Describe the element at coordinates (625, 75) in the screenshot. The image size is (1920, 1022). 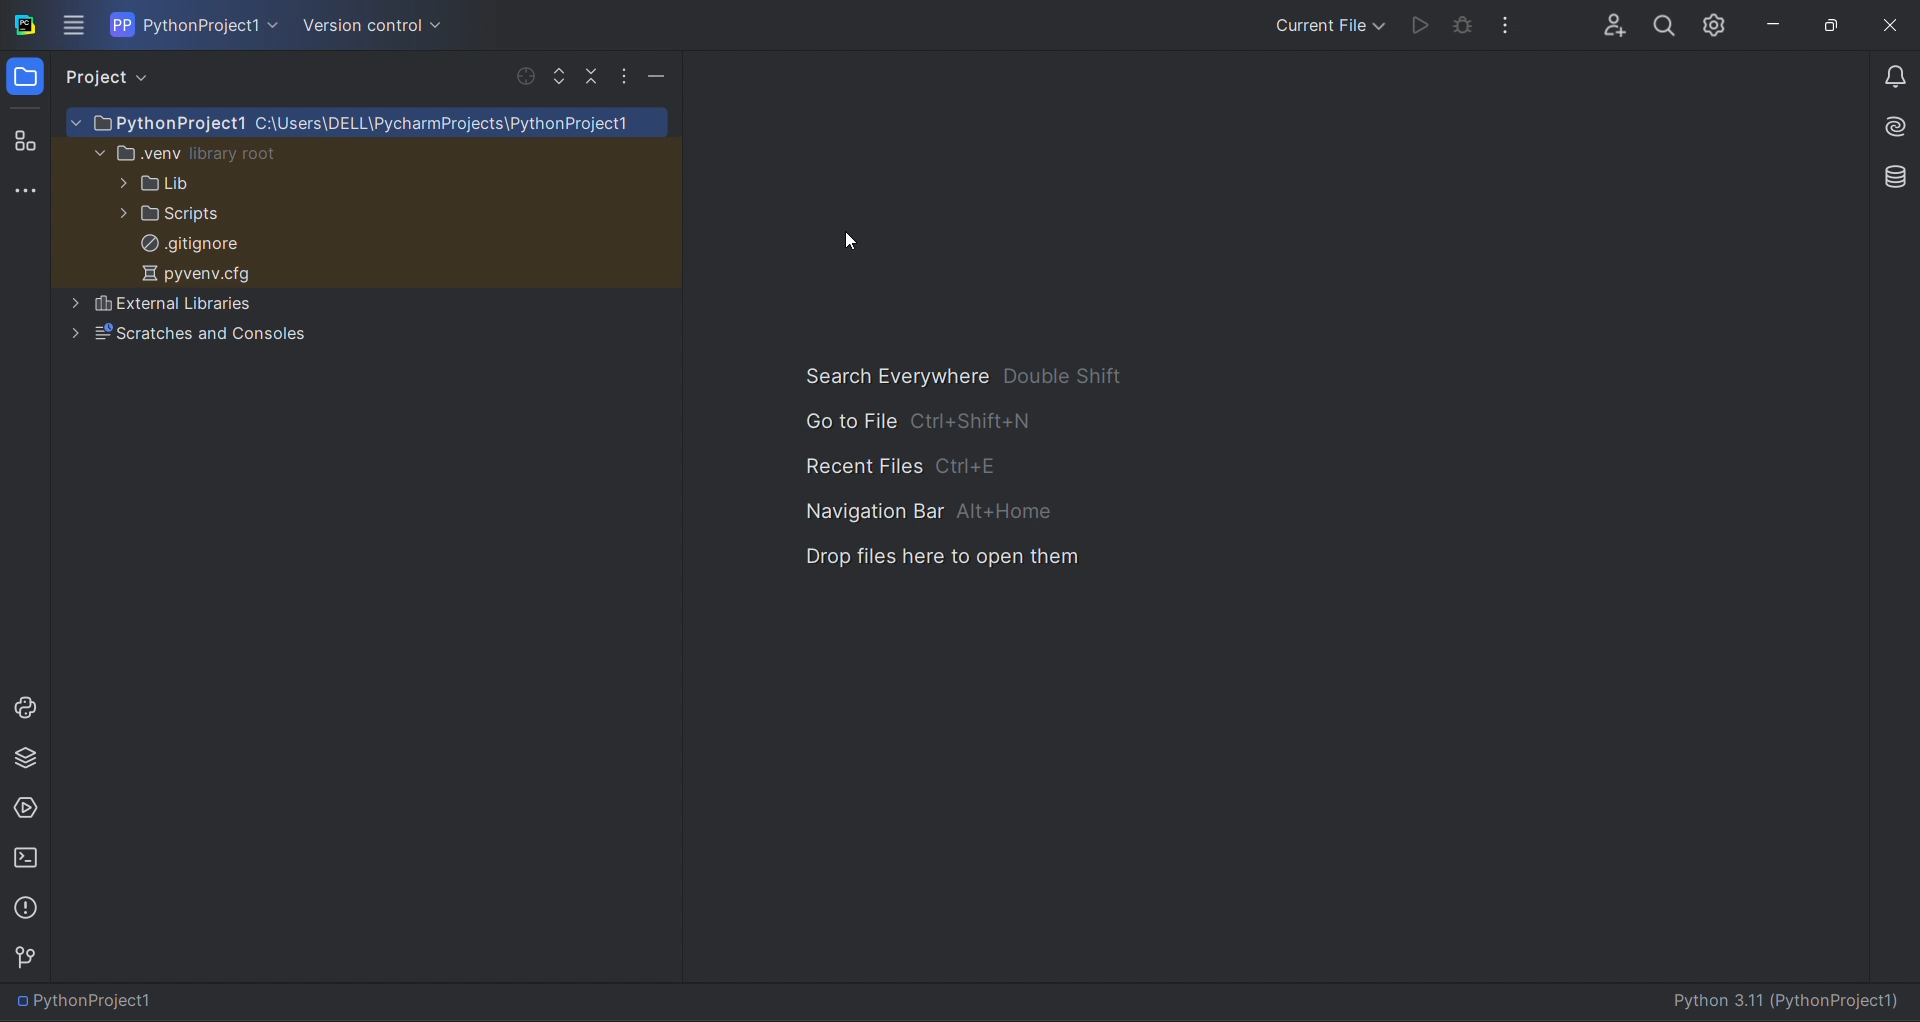
I see `more actions` at that location.